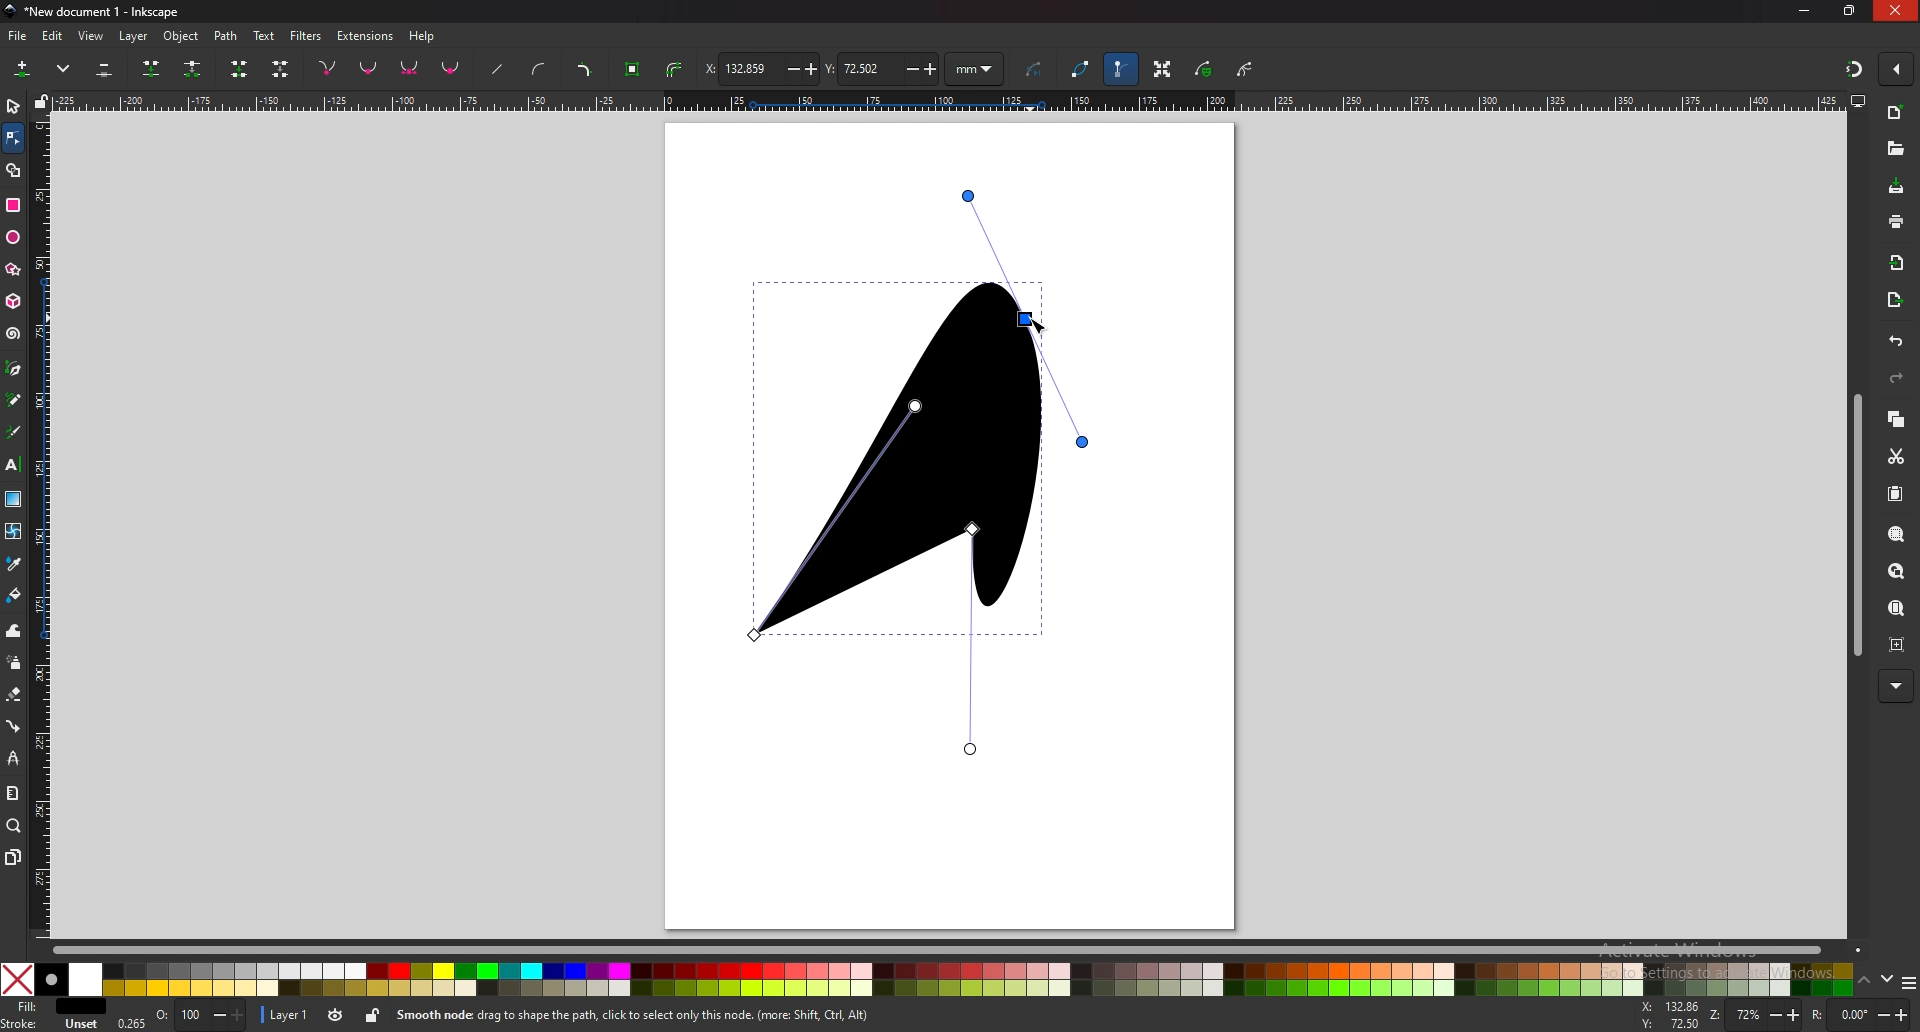 The width and height of the screenshot is (1920, 1032). What do you see at coordinates (14, 826) in the screenshot?
I see `zoom` at bounding box center [14, 826].